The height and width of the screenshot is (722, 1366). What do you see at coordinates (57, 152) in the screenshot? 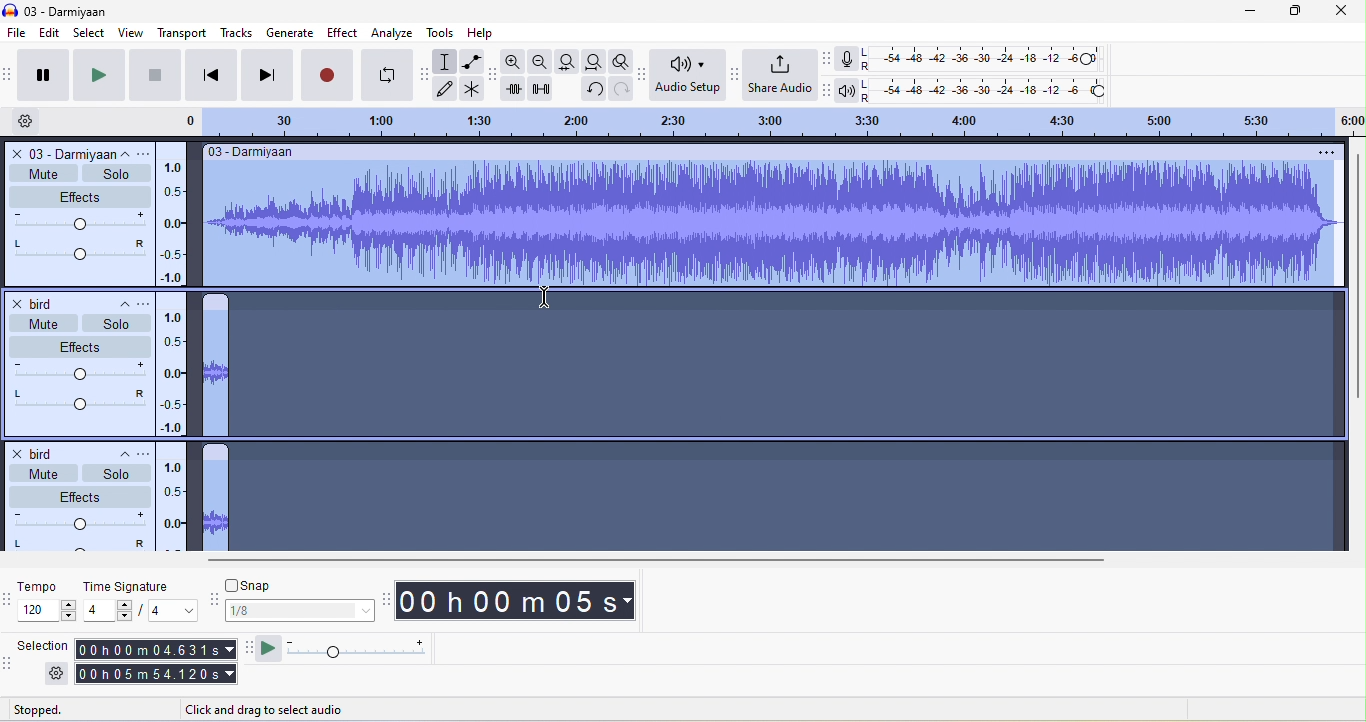
I see `o3 darmiyaan` at bounding box center [57, 152].